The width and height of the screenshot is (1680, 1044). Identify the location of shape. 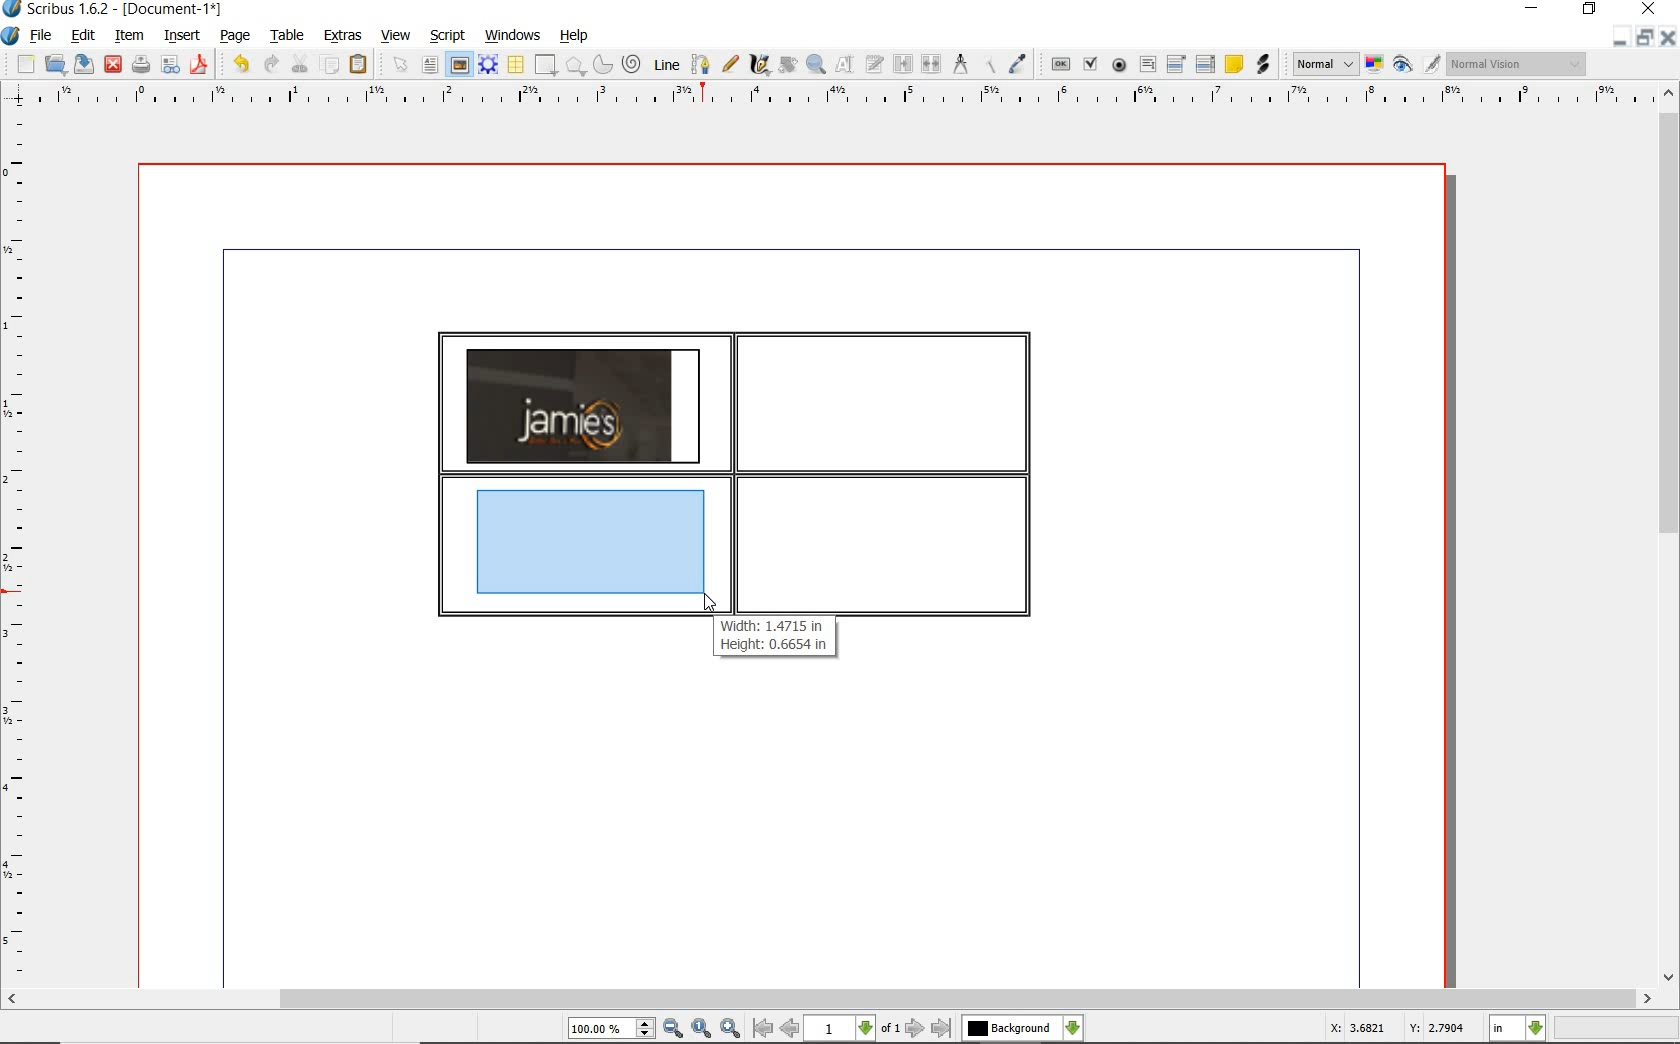
(544, 66).